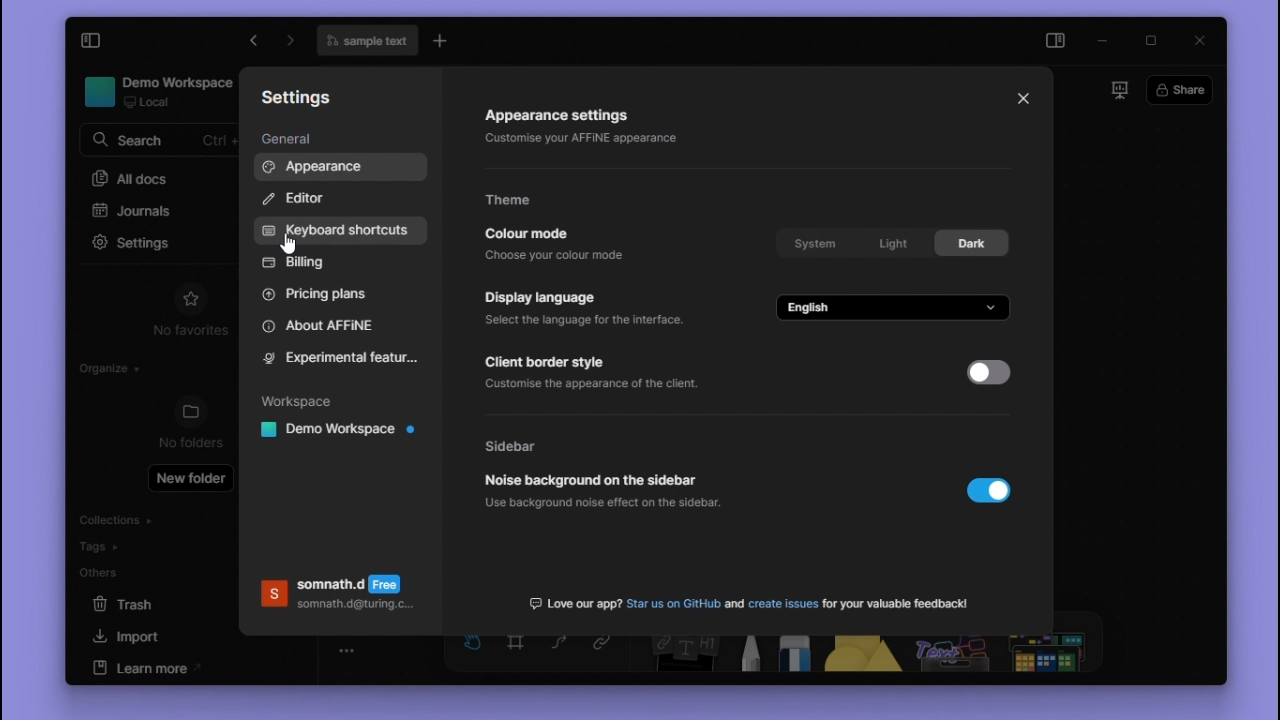 This screenshot has width=1280, height=720. What do you see at coordinates (328, 295) in the screenshot?
I see `Pricing plans` at bounding box center [328, 295].